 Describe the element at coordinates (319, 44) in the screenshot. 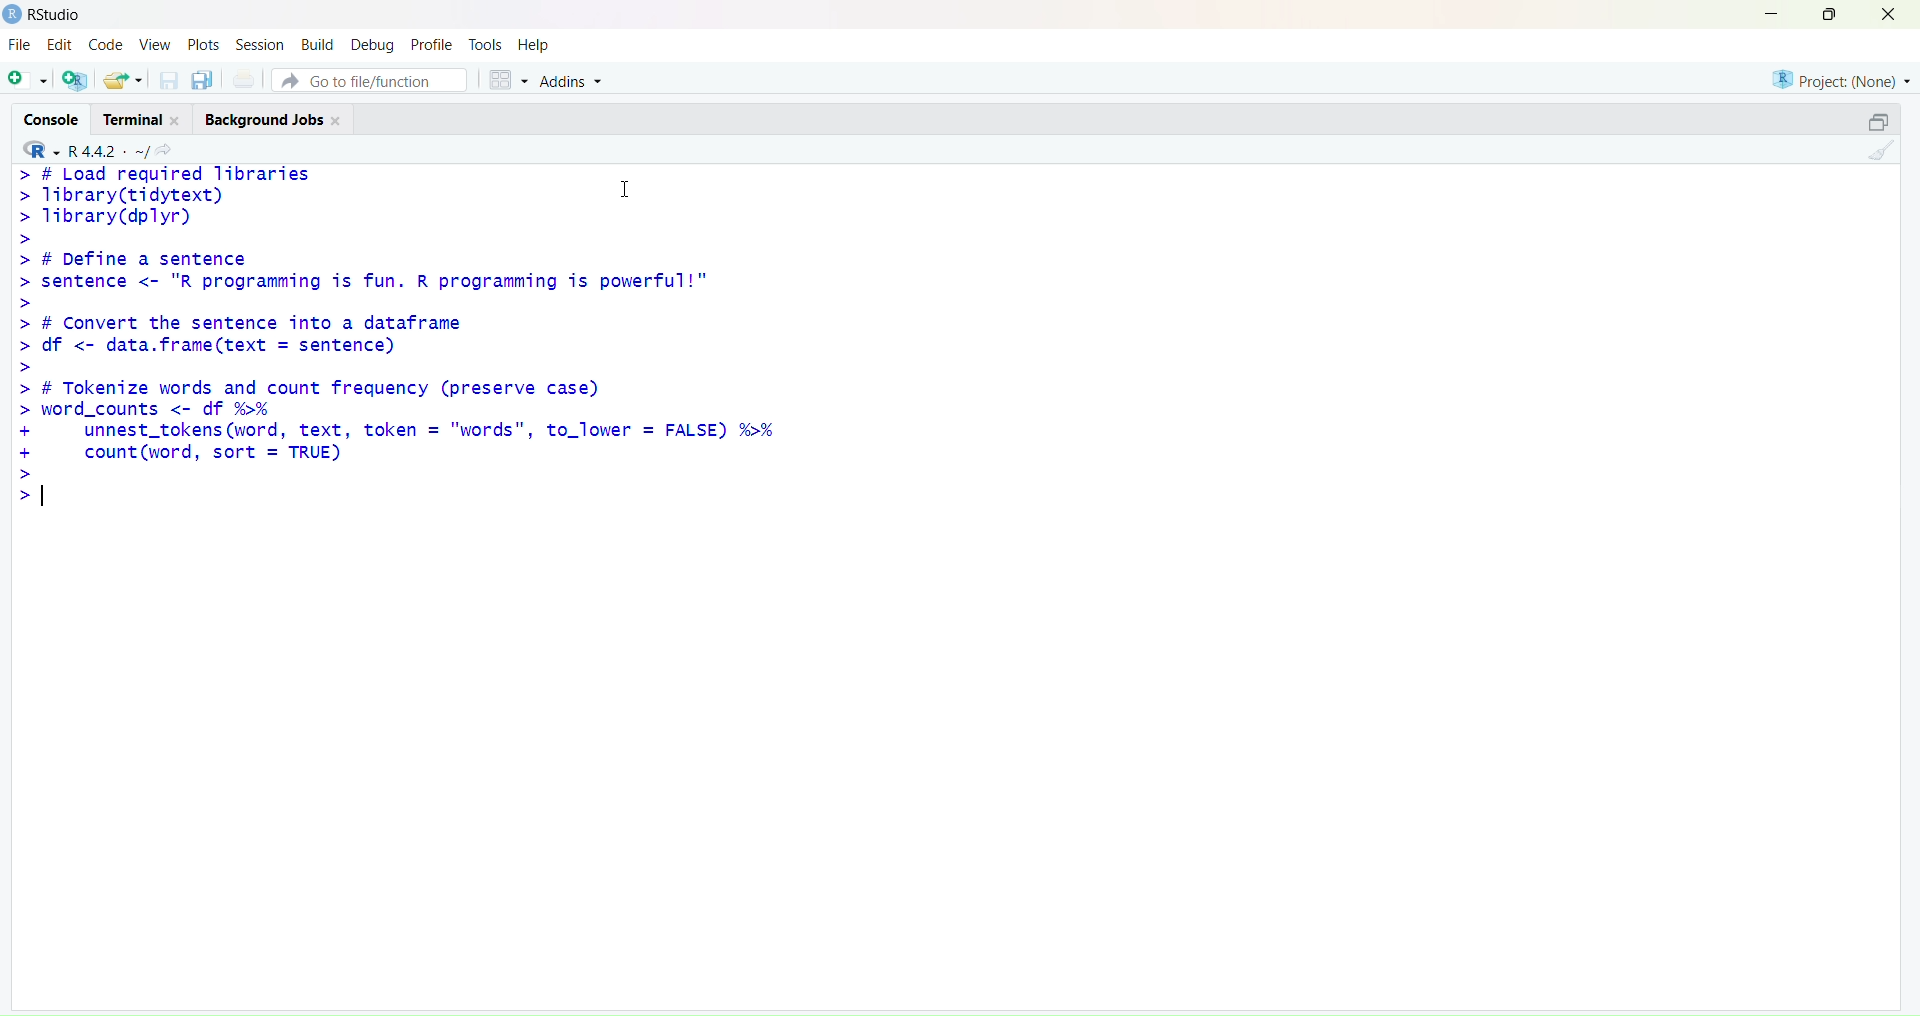

I see `build` at that location.